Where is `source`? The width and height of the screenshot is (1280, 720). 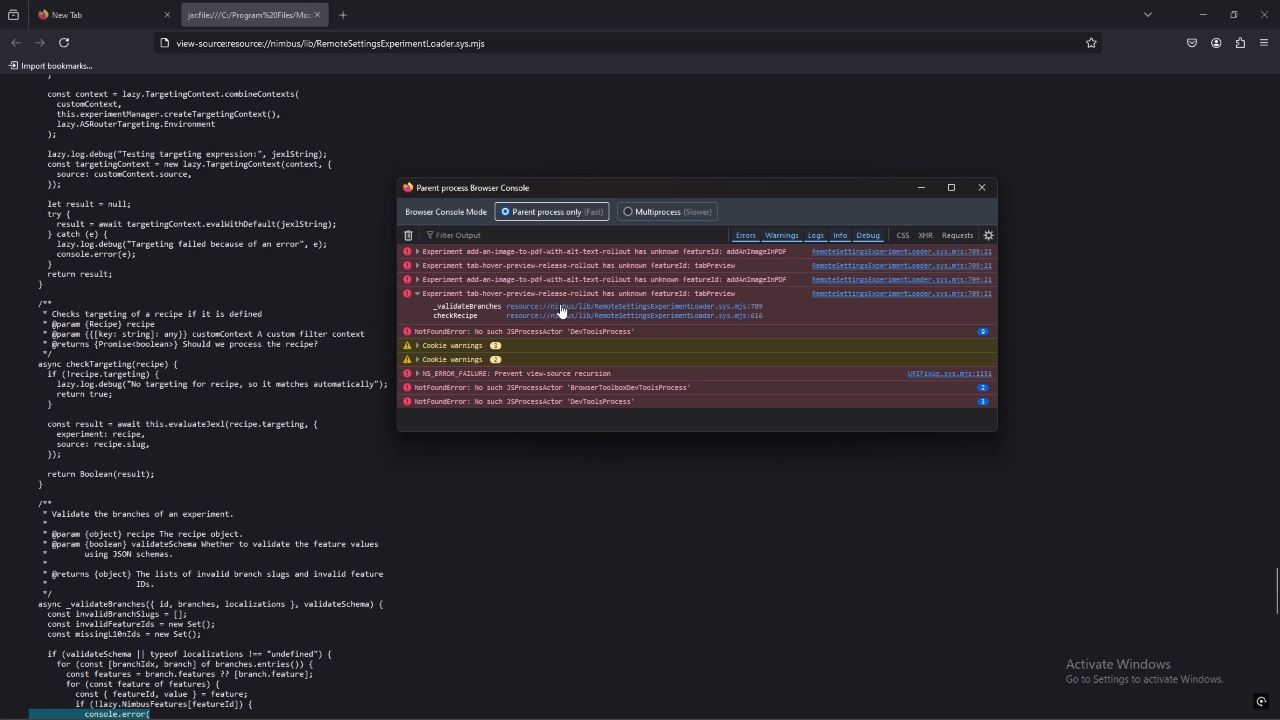 source is located at coordinates (597, 318).